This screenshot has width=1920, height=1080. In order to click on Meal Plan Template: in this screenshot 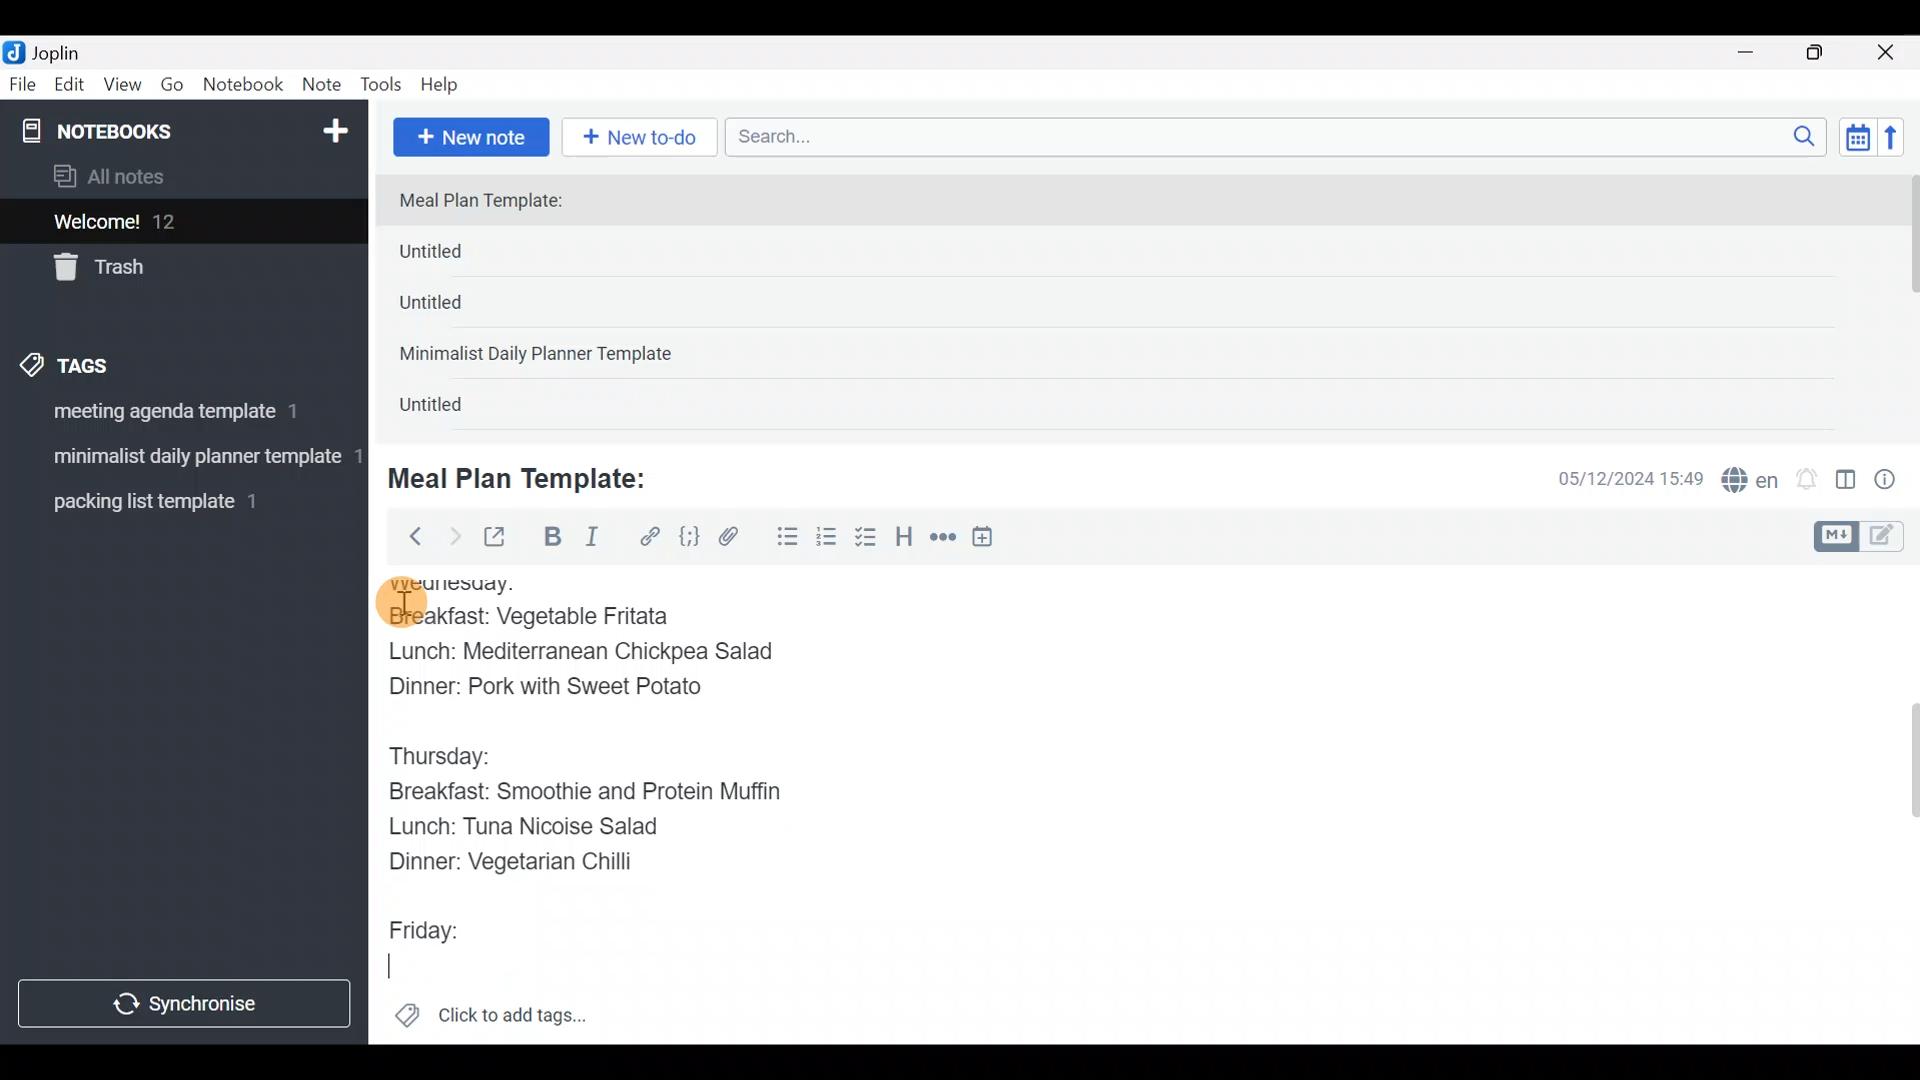, I will do `click(493, 202)`.